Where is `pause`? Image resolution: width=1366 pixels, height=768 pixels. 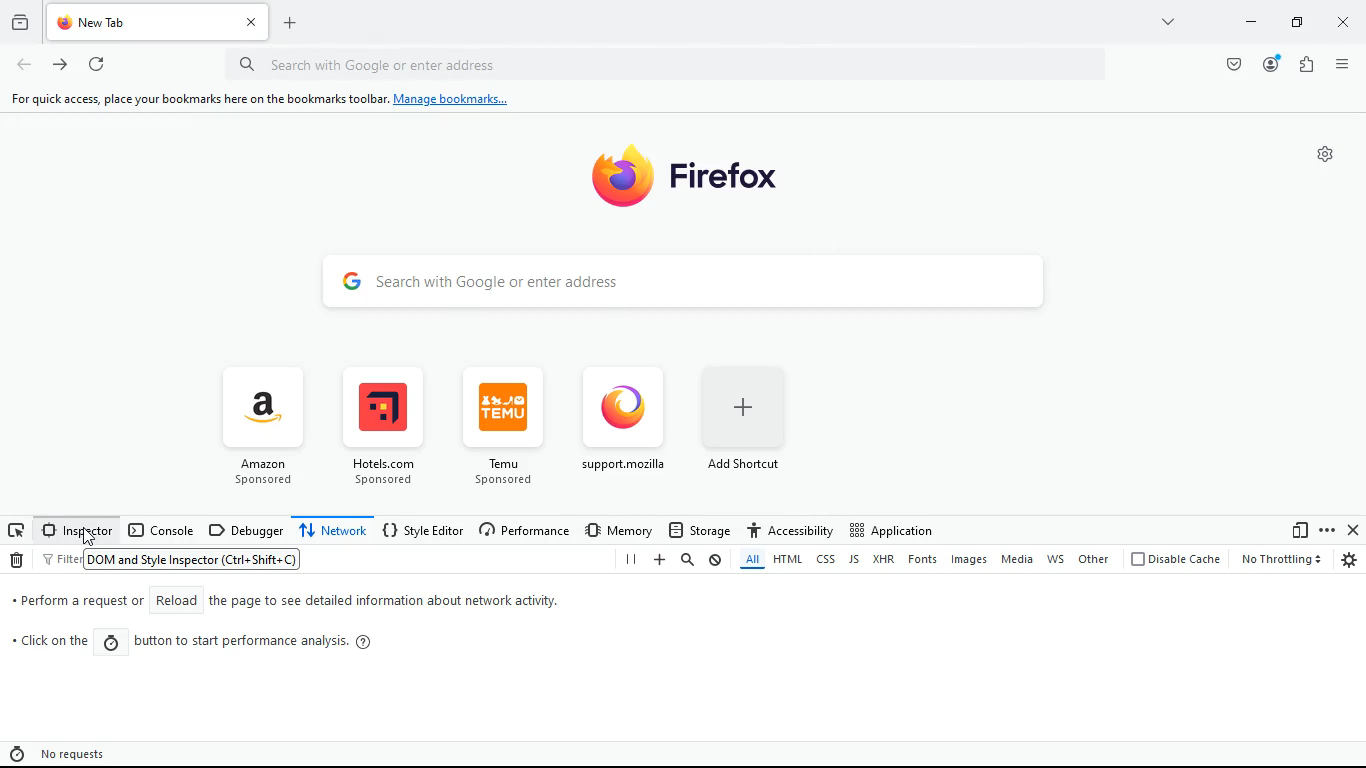 pause is located at coordinates (628, 560).